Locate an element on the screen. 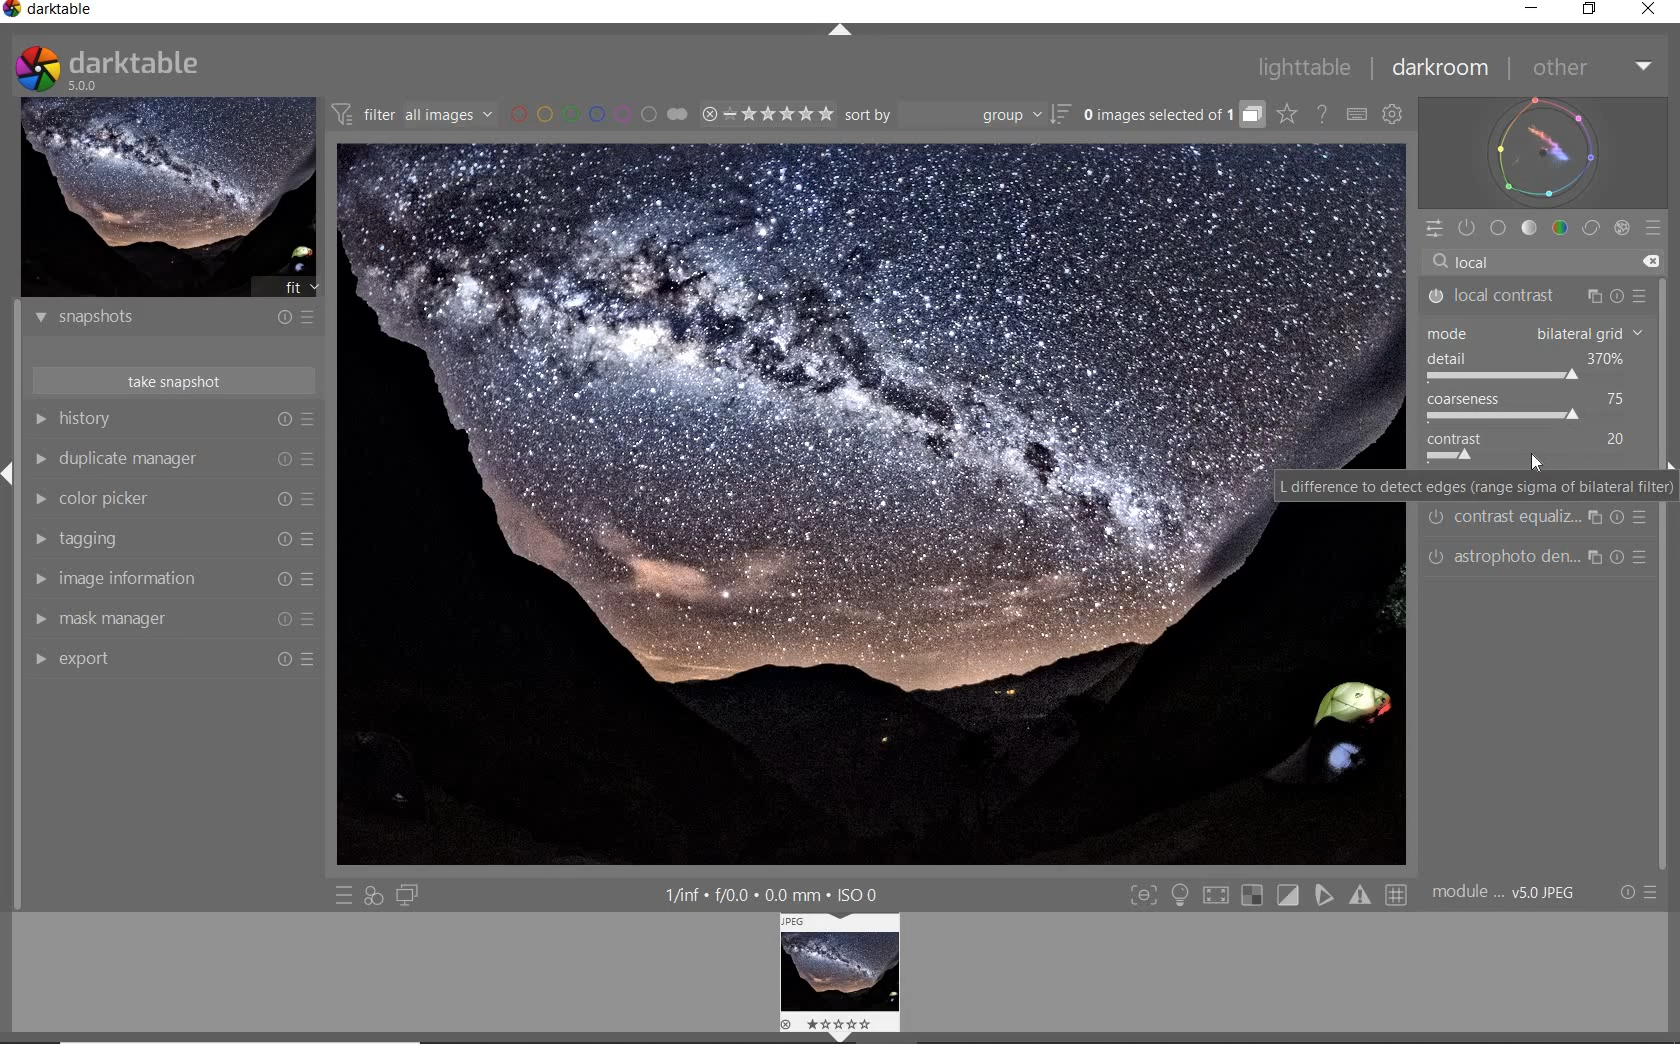 This screenshot has width=1680, height=1044. DISPLAYED GUI INFO is located at coordinates (771, 894).